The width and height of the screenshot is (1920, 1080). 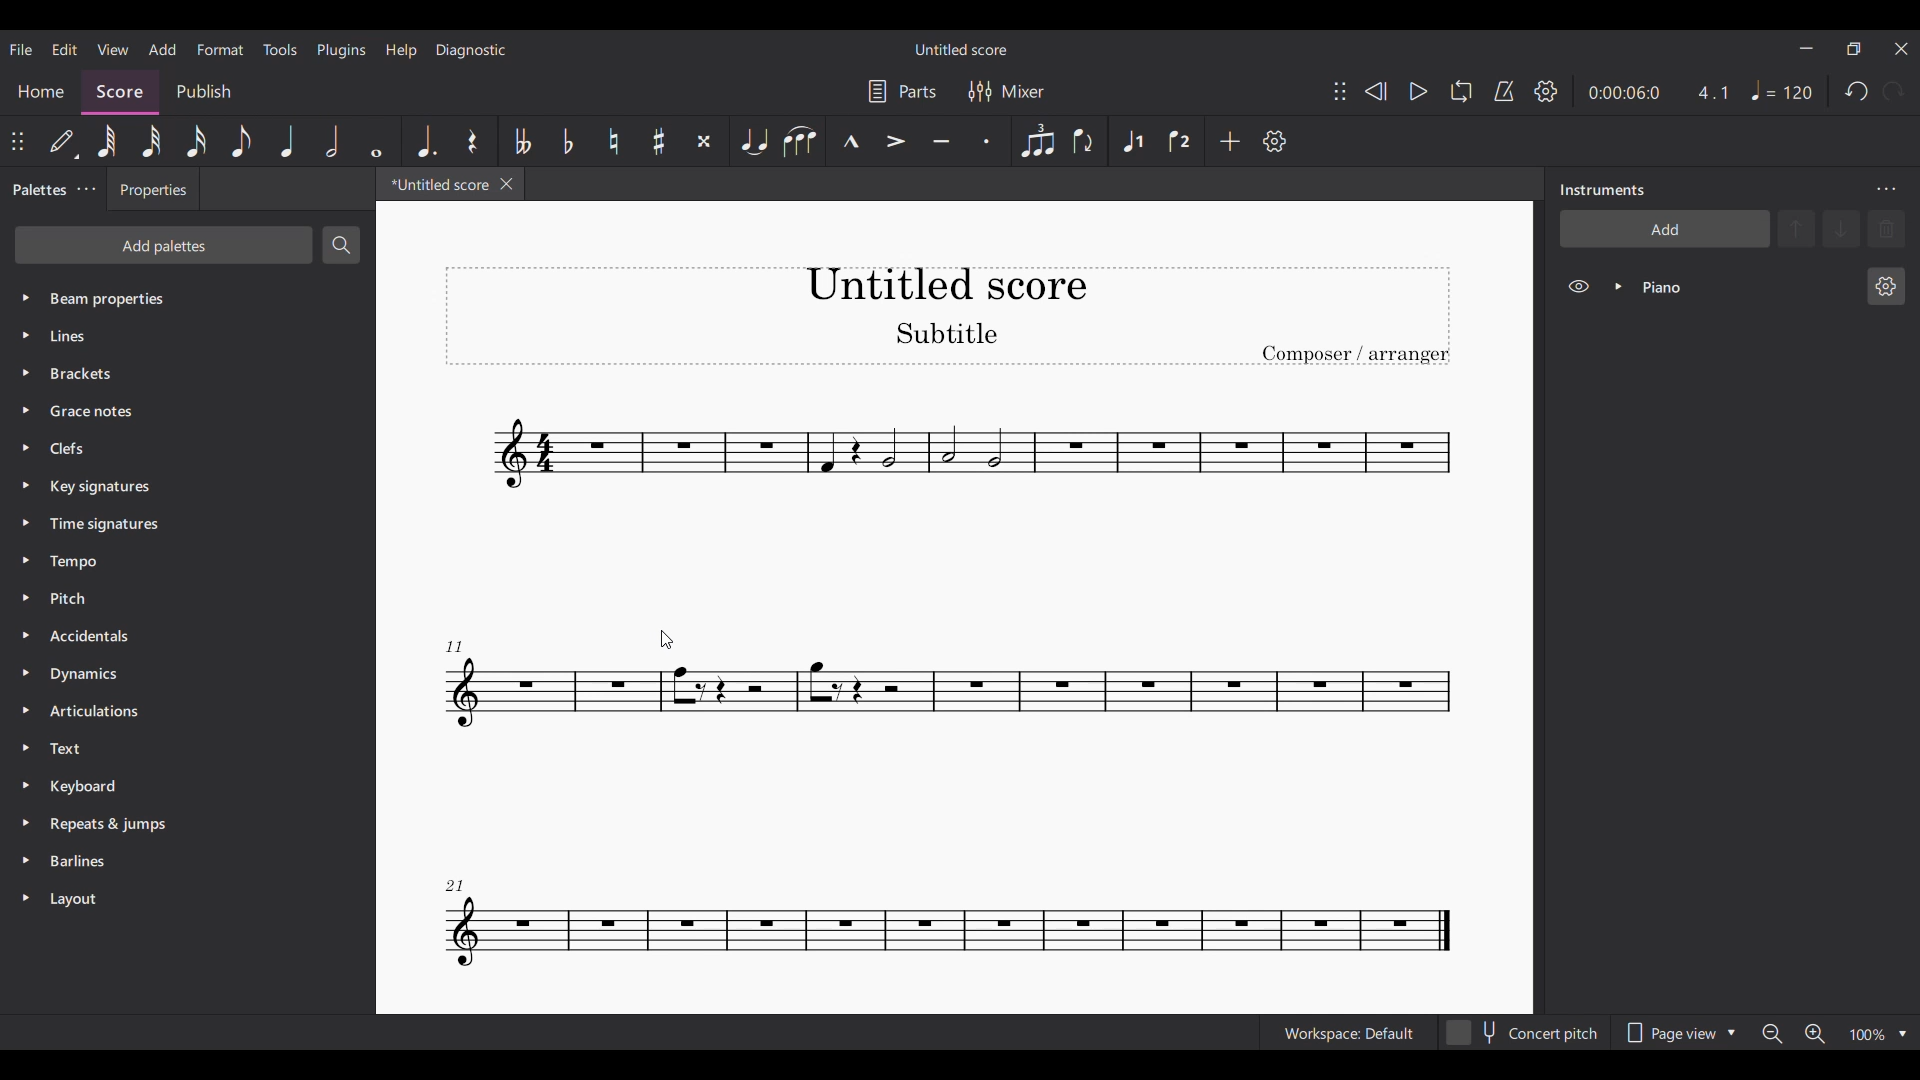 I want to click on 32nd note, so click(x=151, y=141).